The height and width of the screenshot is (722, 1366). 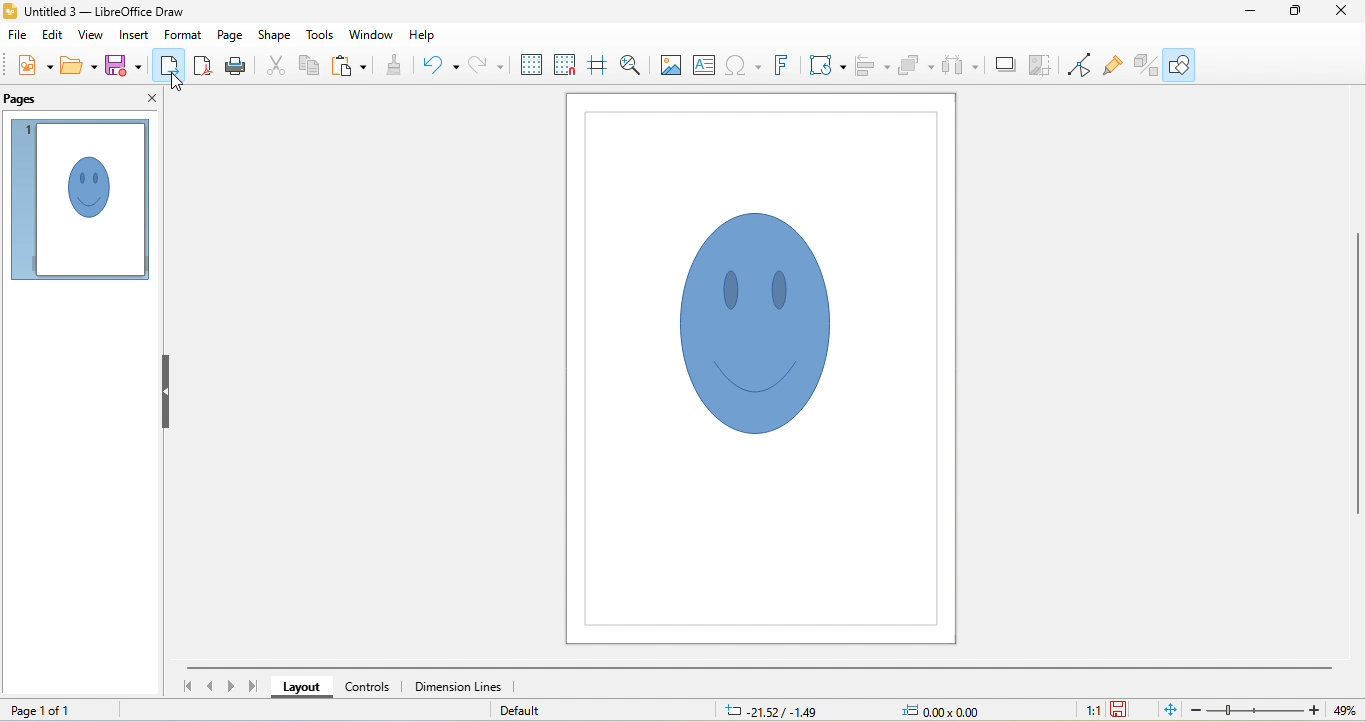 What do you see at coordinates (1169, 711) in the screenshot?
I see `fit to current window` at bounding box center [1169, 711].